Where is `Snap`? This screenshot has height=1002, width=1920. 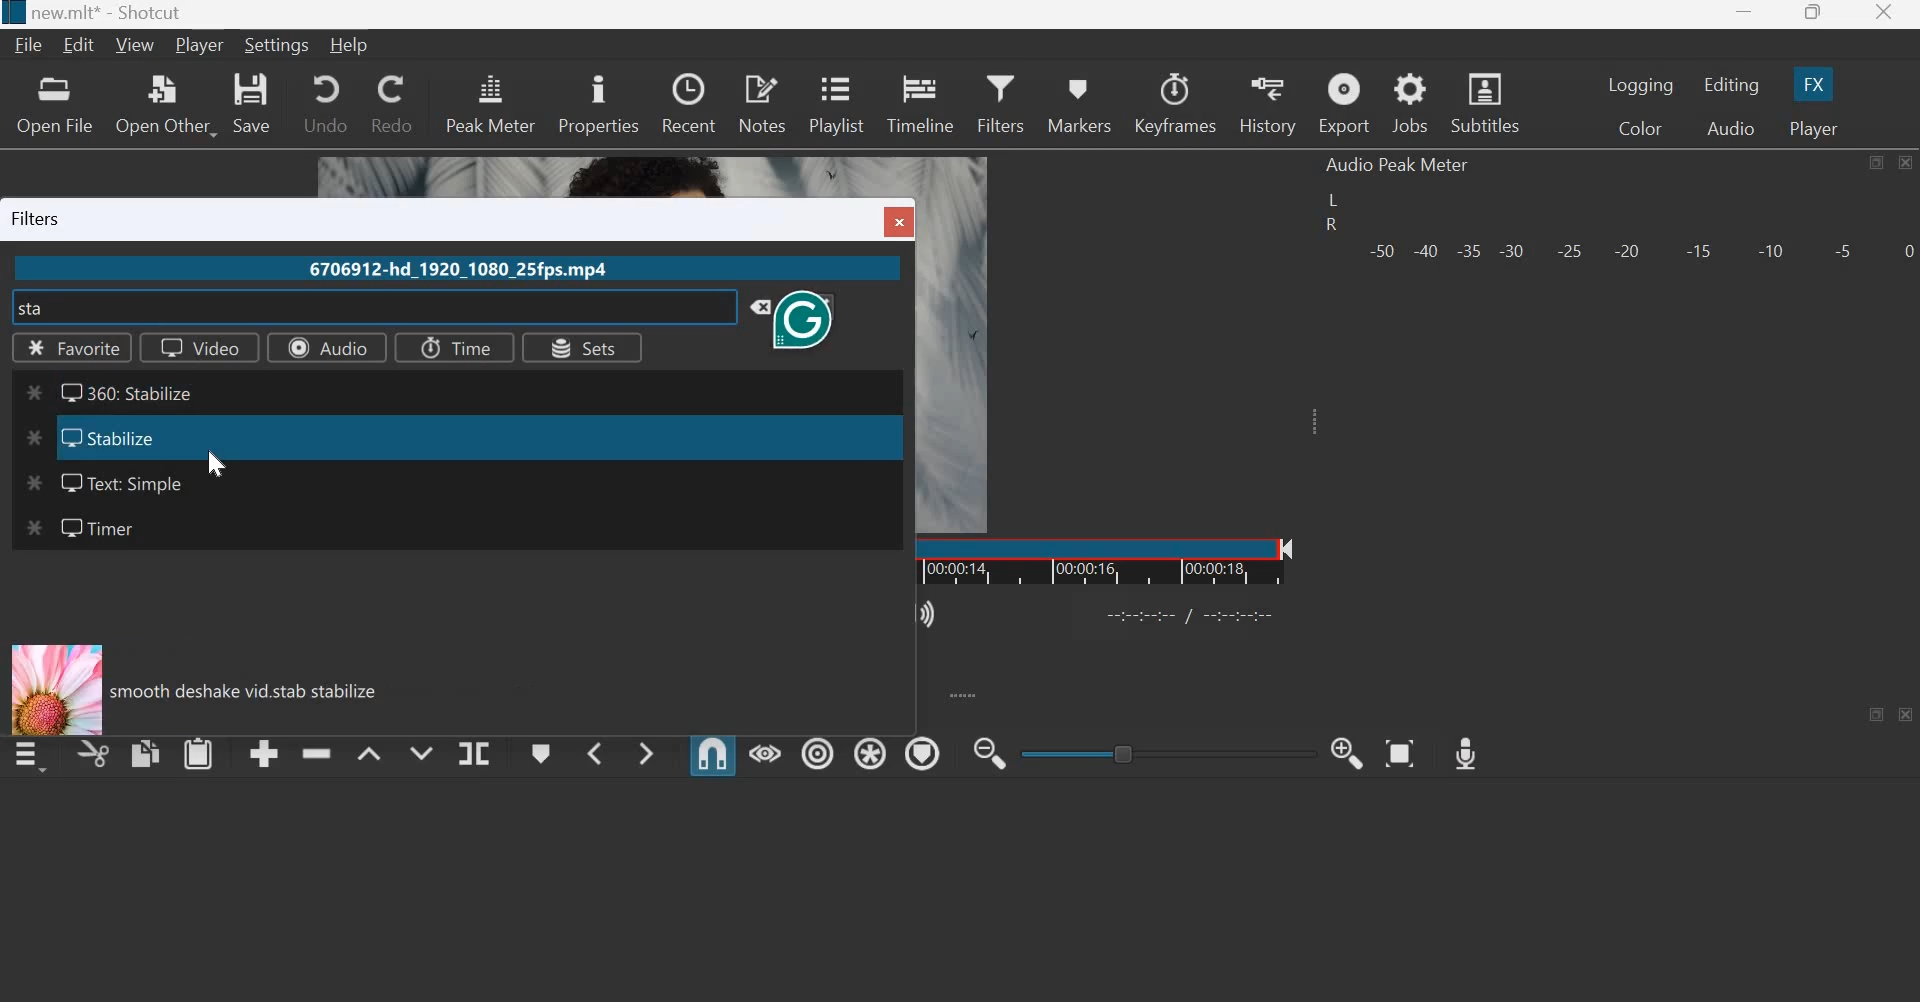
Snap is located at coordinates (712, 754).